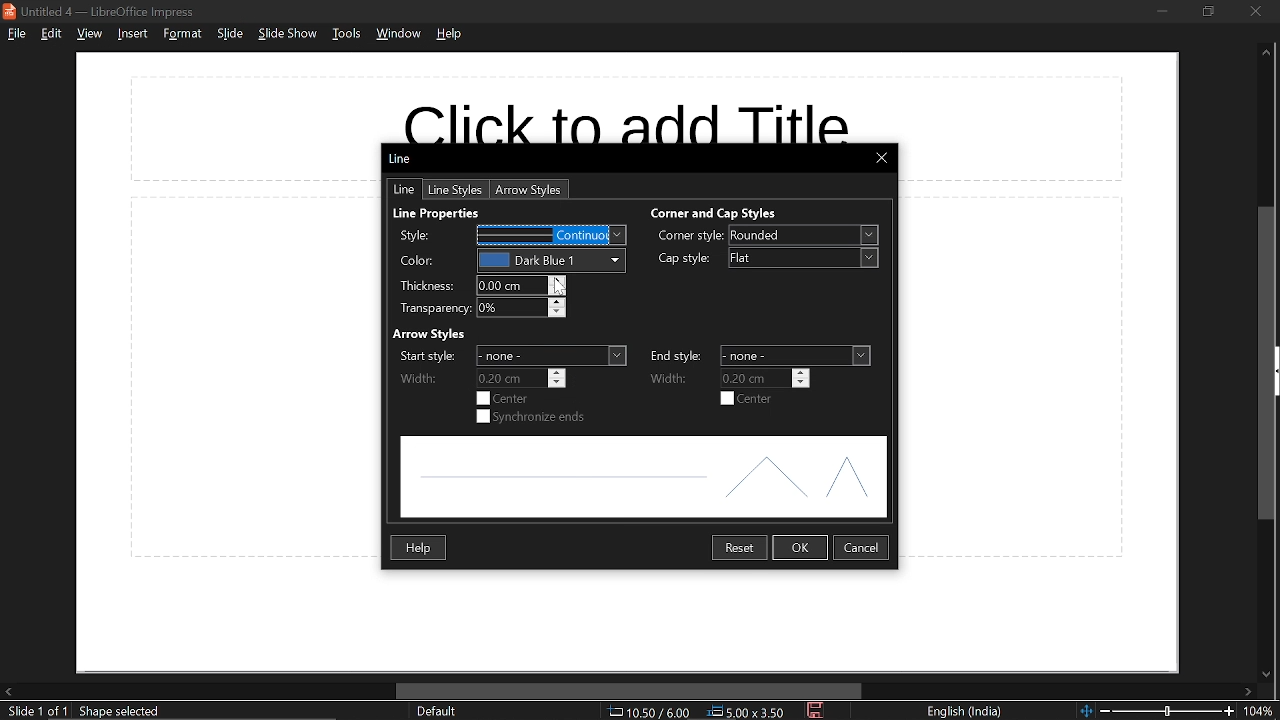 Image resolution: width=1280 pixels, height=720 pixels. What do you see at coordinates (1255, 10) in the screenshot?
I see `close` at bounding box center [1255, 10].